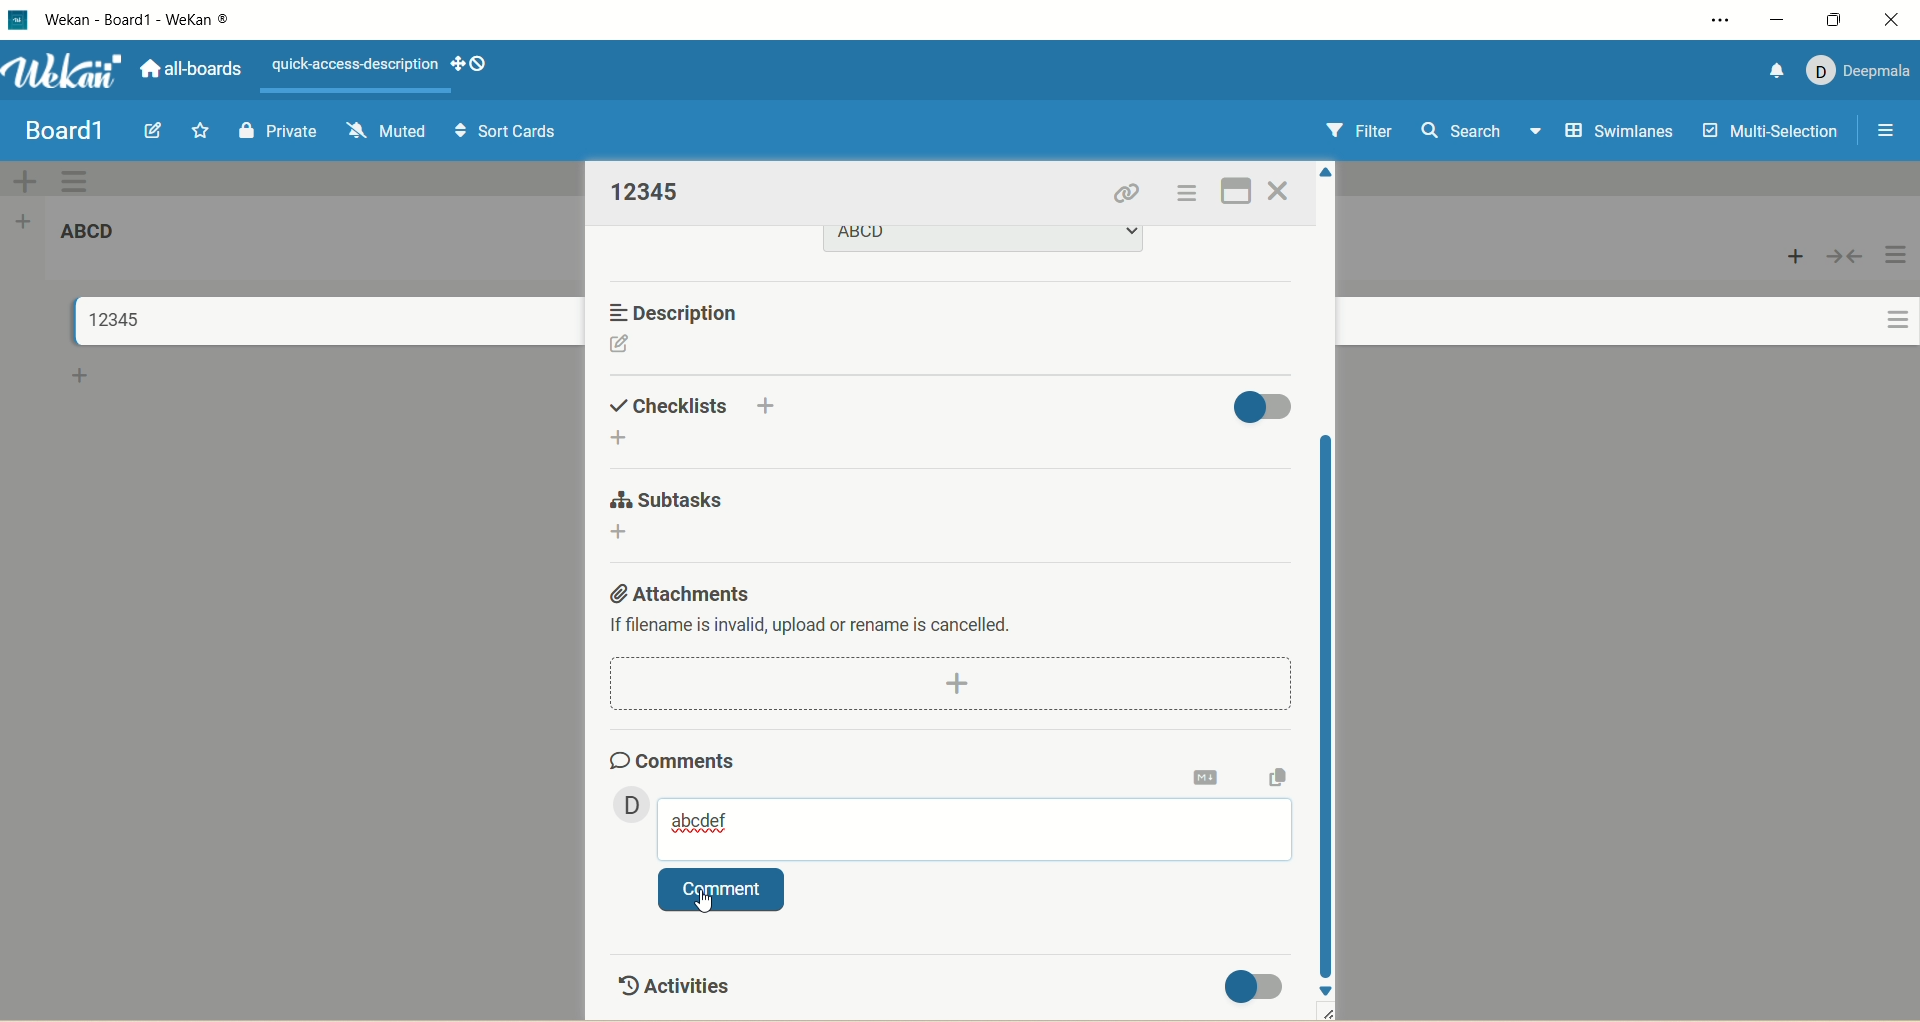 The image size is (1920, 1022). Describe the element at coordinates (152, 131) in the screenshot. I see `edit` at that location.